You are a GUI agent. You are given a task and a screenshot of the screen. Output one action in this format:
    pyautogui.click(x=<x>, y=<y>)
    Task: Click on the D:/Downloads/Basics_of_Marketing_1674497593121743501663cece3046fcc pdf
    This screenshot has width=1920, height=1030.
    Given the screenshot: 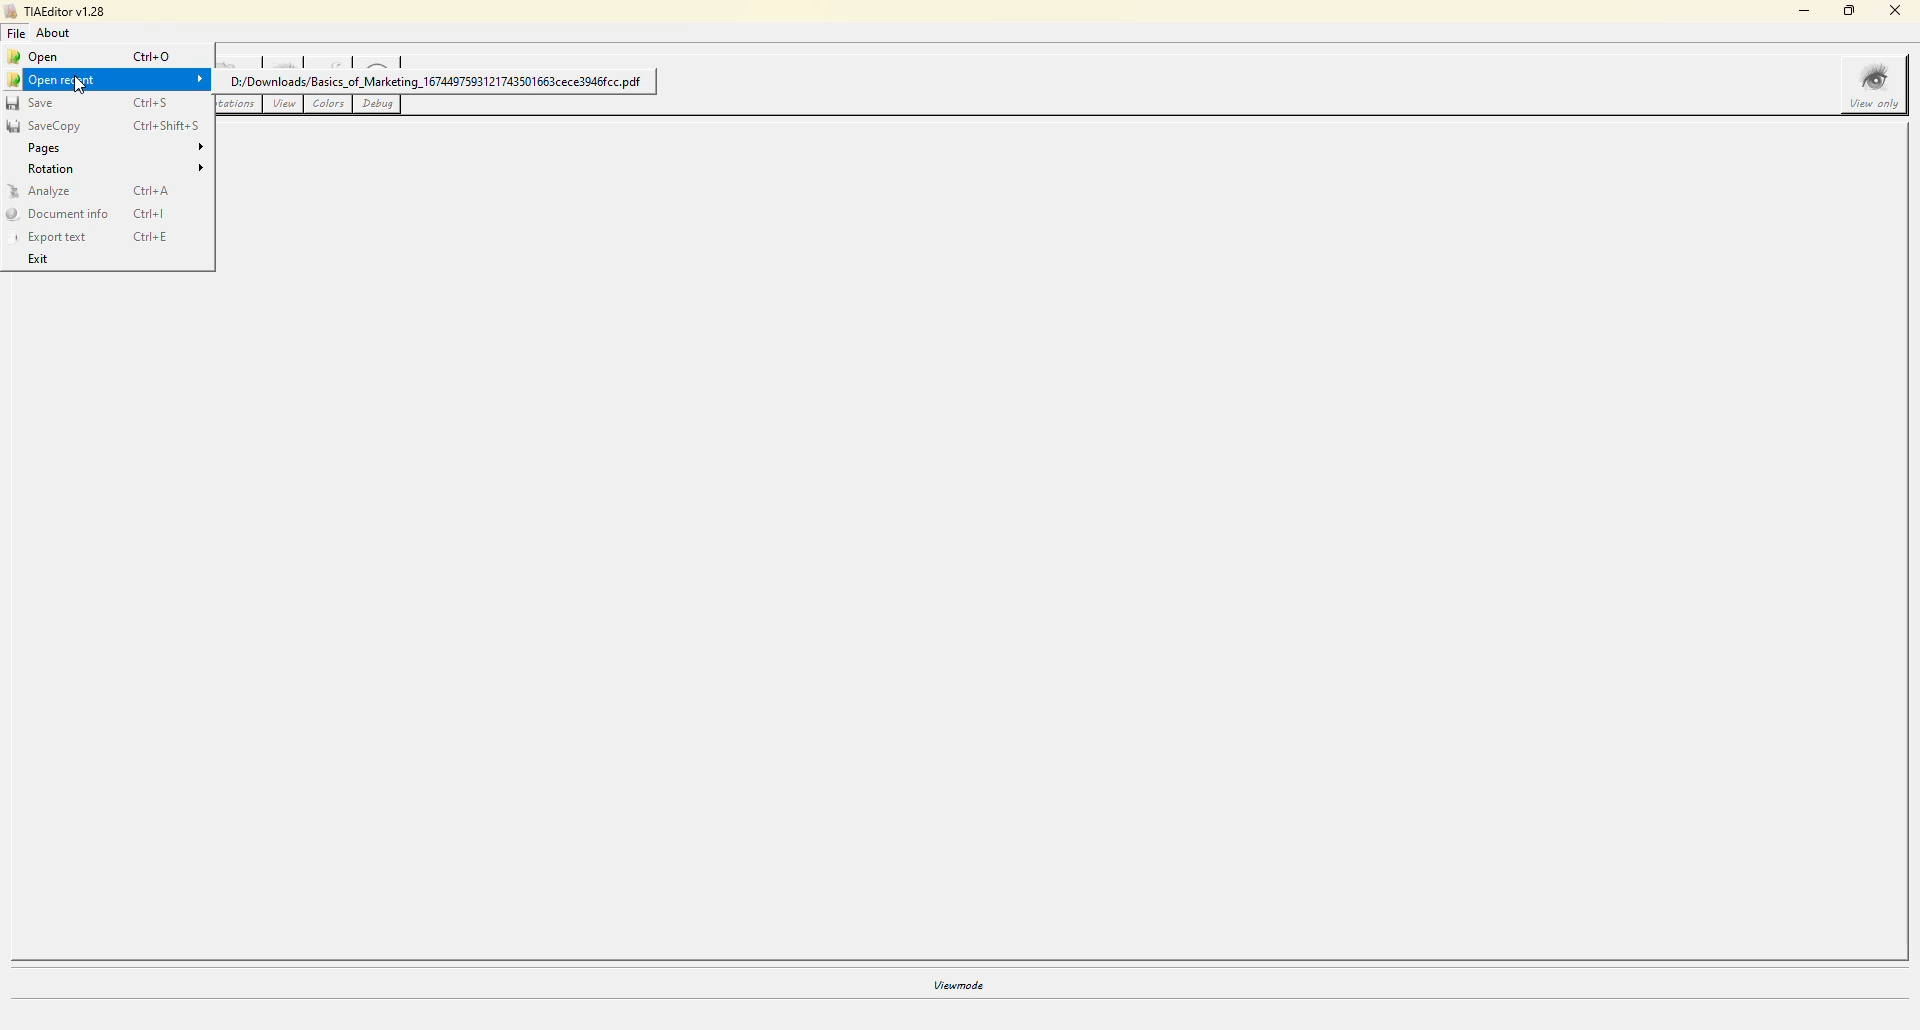 What is the action you would take?
    pyautogui.click(x=438, y=83)
    